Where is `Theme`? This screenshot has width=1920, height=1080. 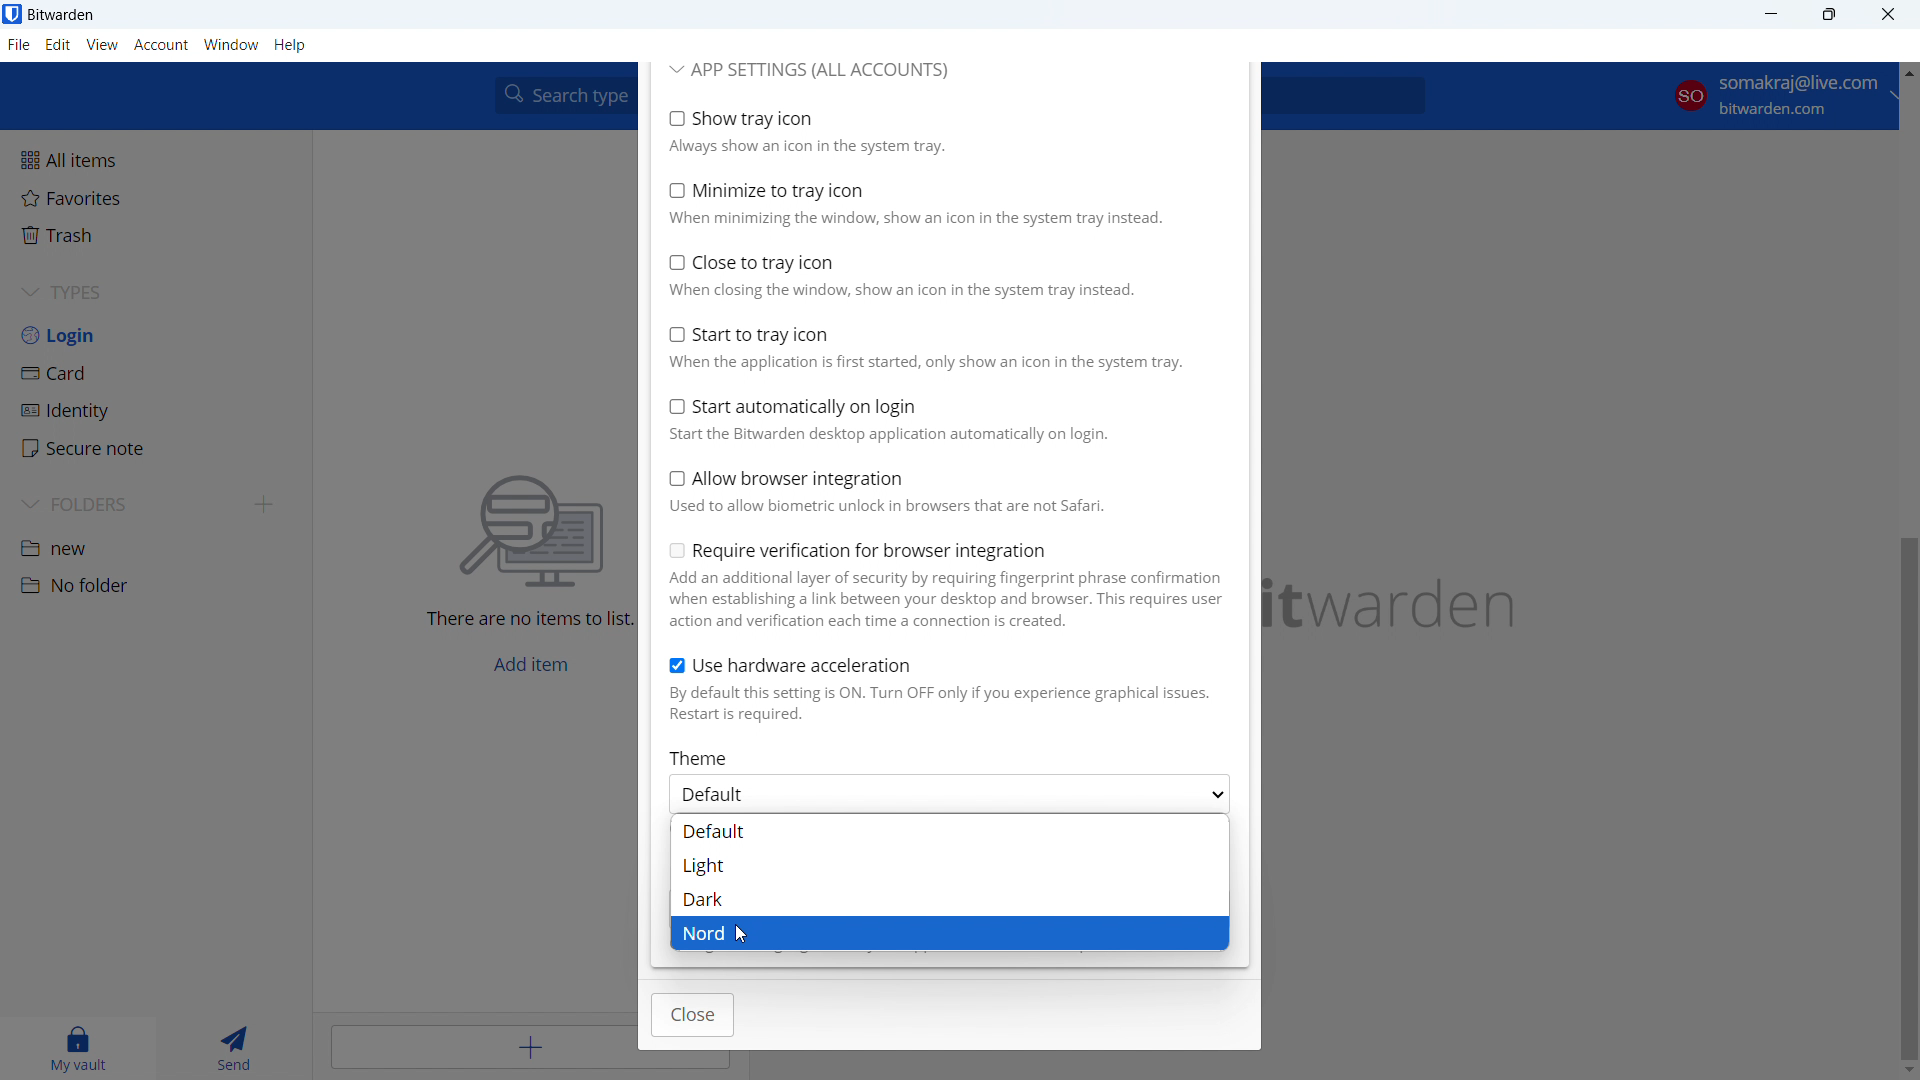
Theme is located at coordinates (703, 757).